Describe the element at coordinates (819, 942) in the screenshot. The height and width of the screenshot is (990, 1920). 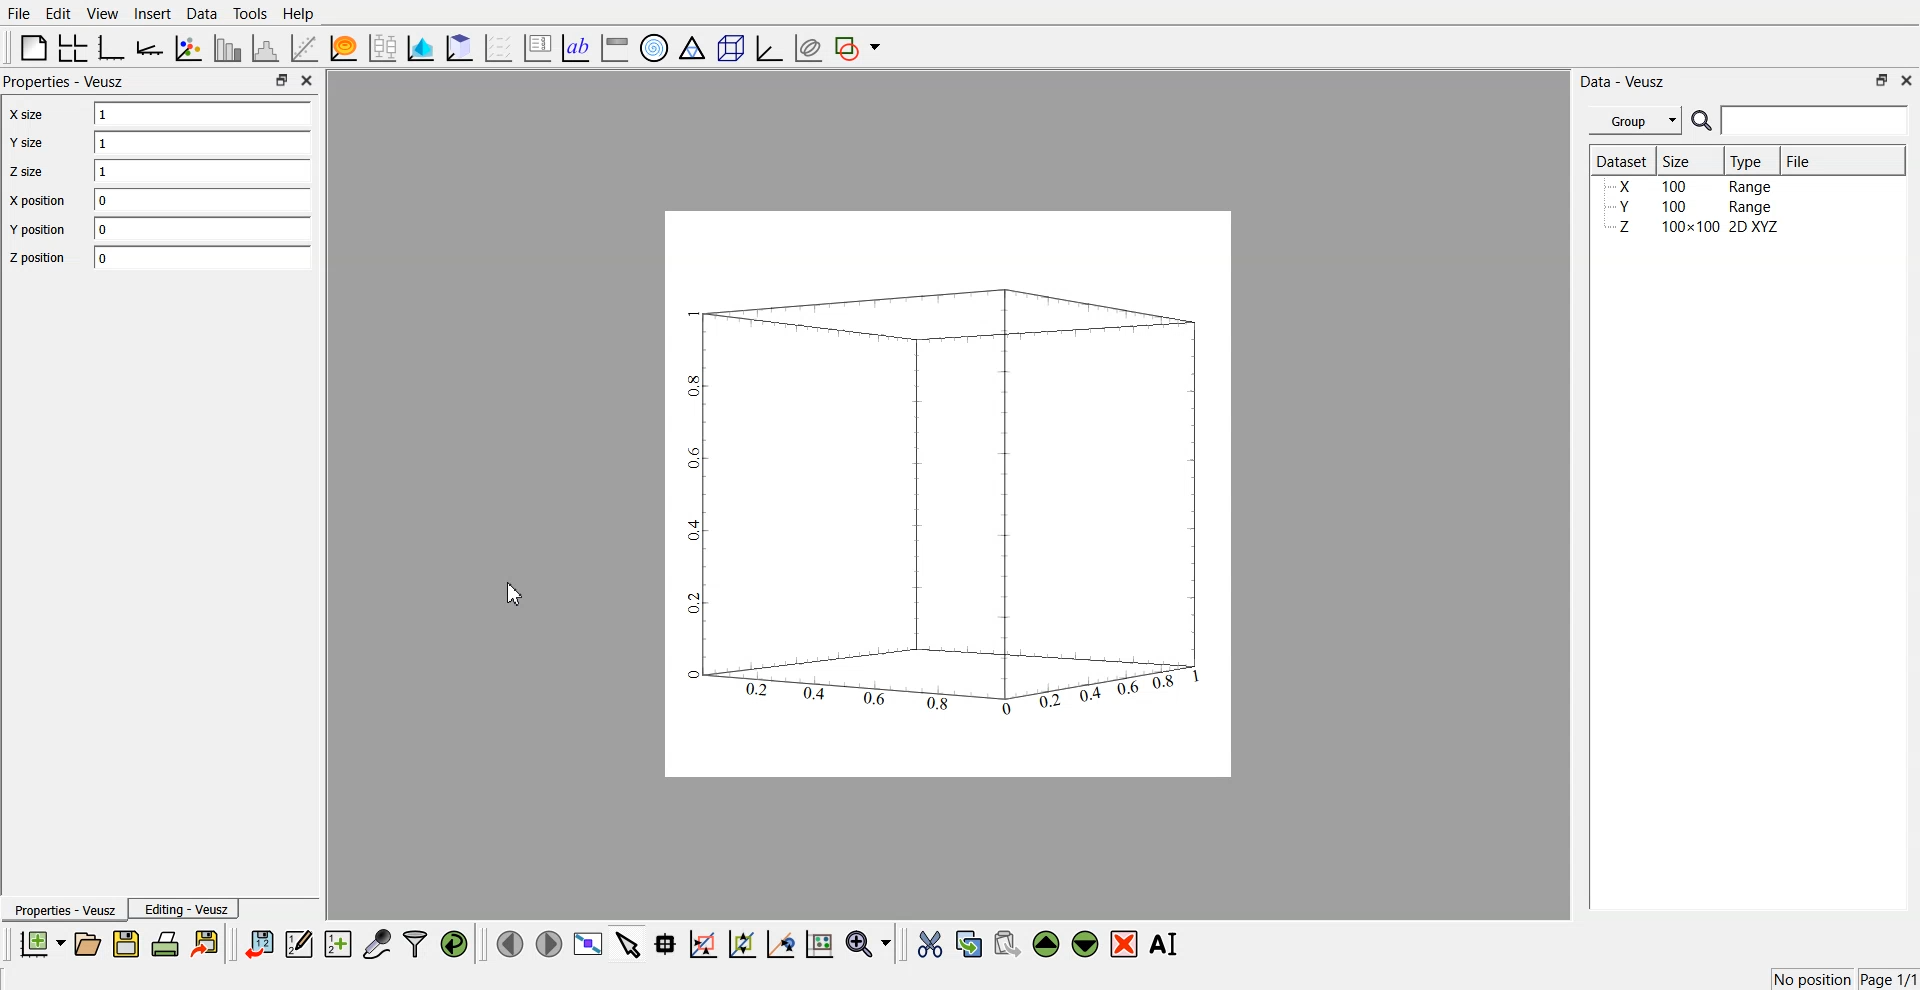
I see `Click to reset graph axes` at that location.